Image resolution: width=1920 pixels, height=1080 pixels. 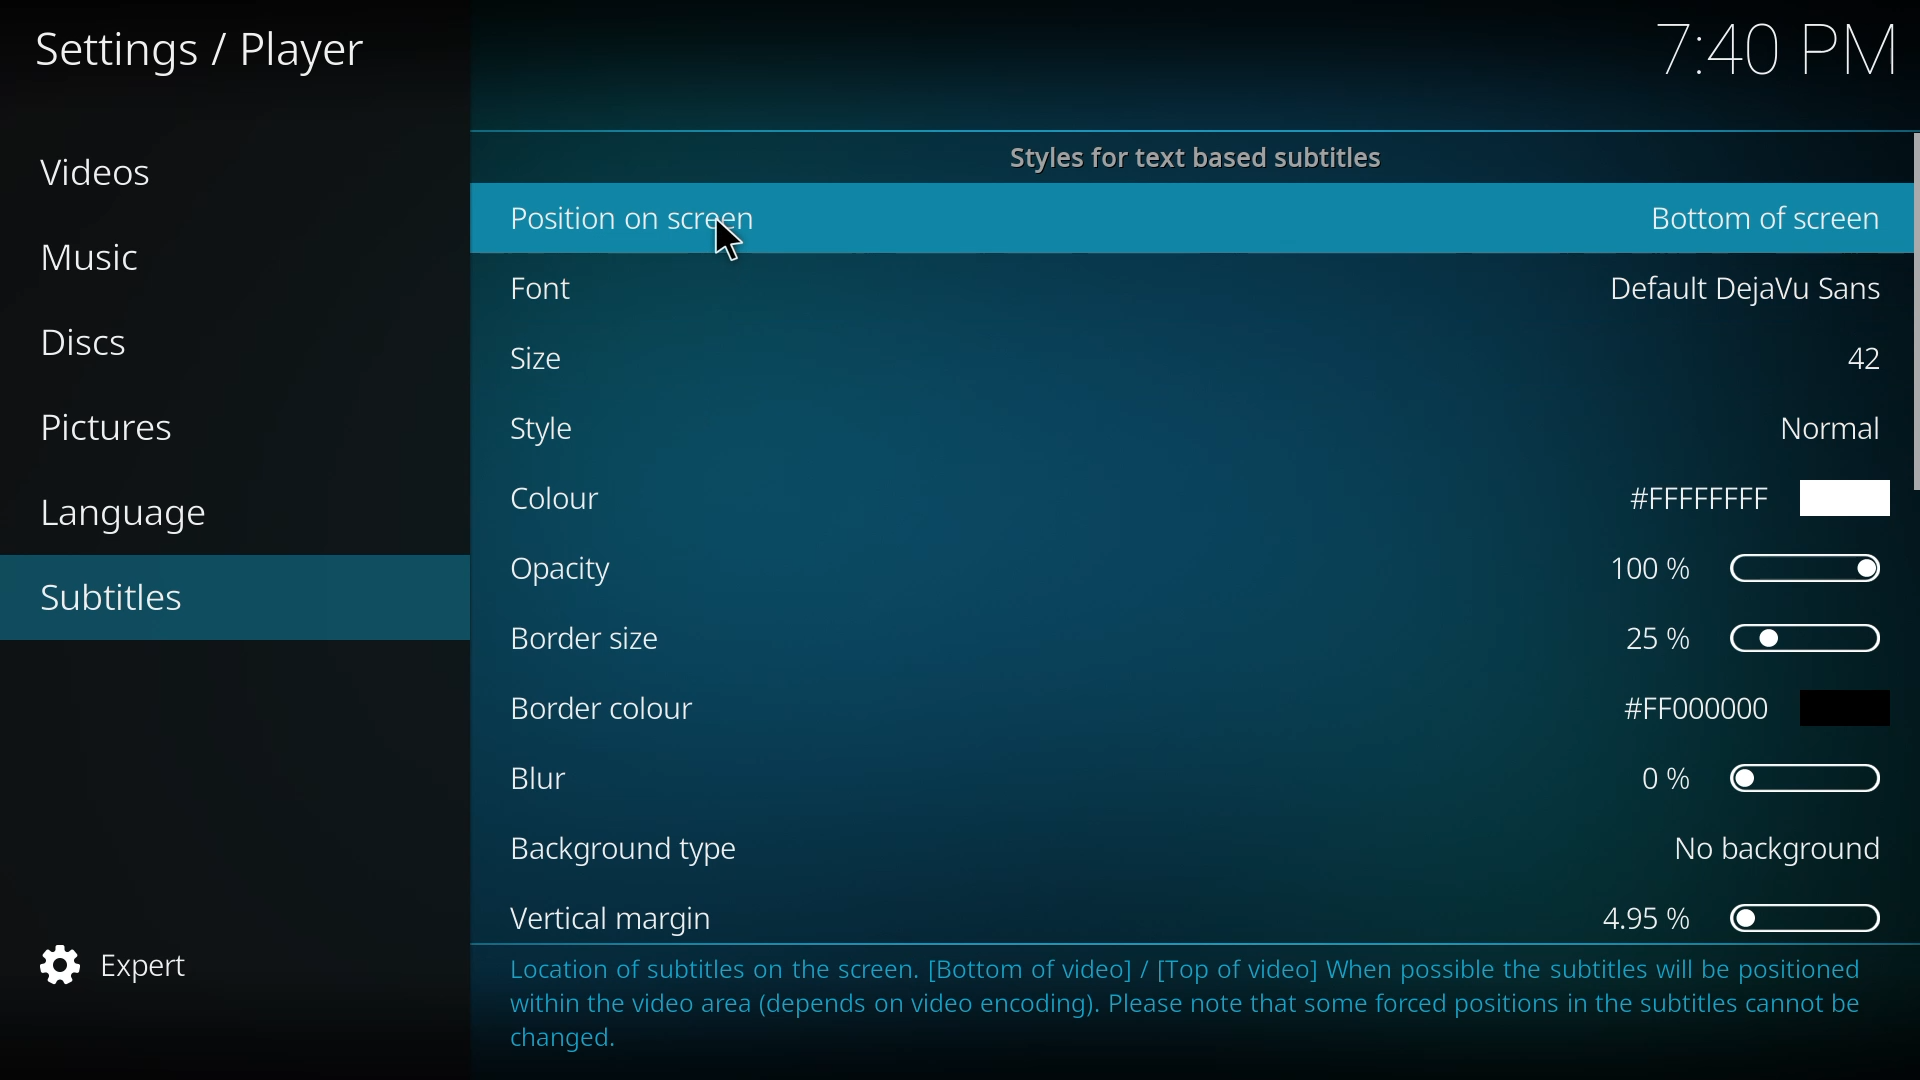 What do you see at coordinates (1747, 638) in the screenshot?
I see `25` at bounding box center [1747, 638].